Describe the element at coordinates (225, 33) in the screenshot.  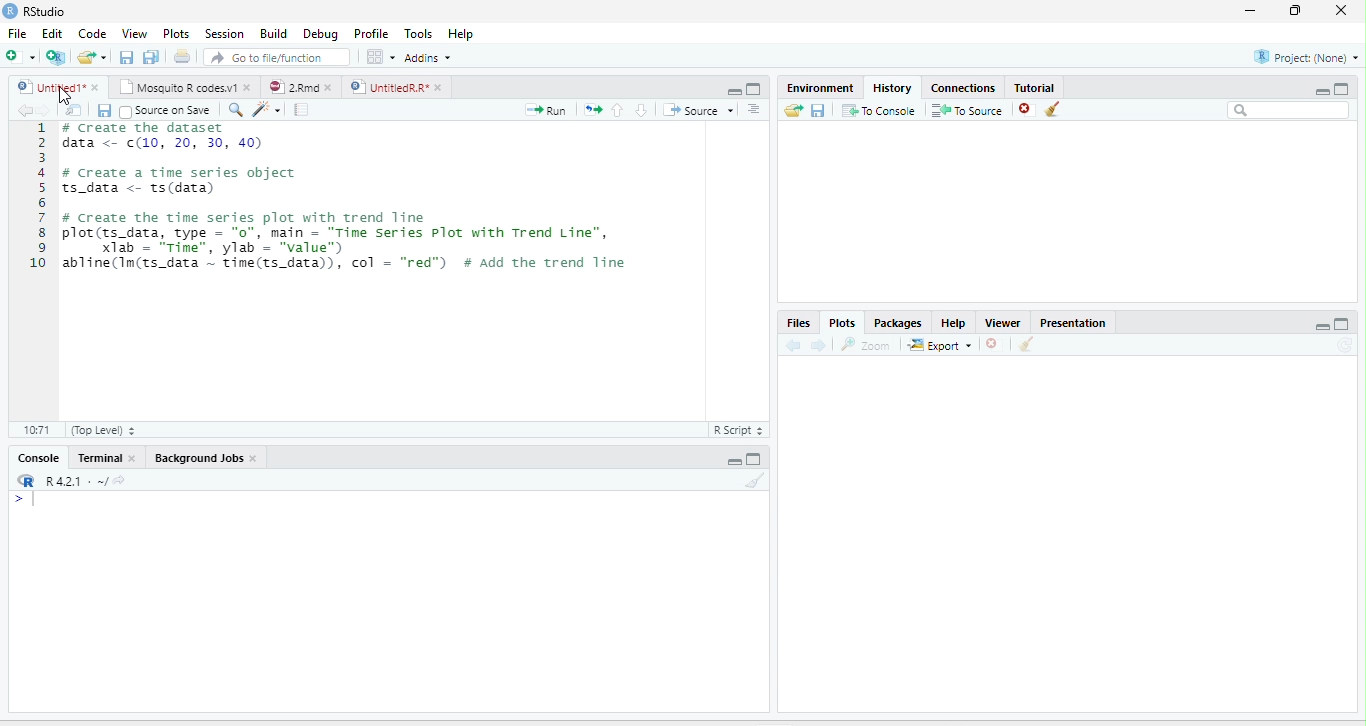
I see `Session` at that location.